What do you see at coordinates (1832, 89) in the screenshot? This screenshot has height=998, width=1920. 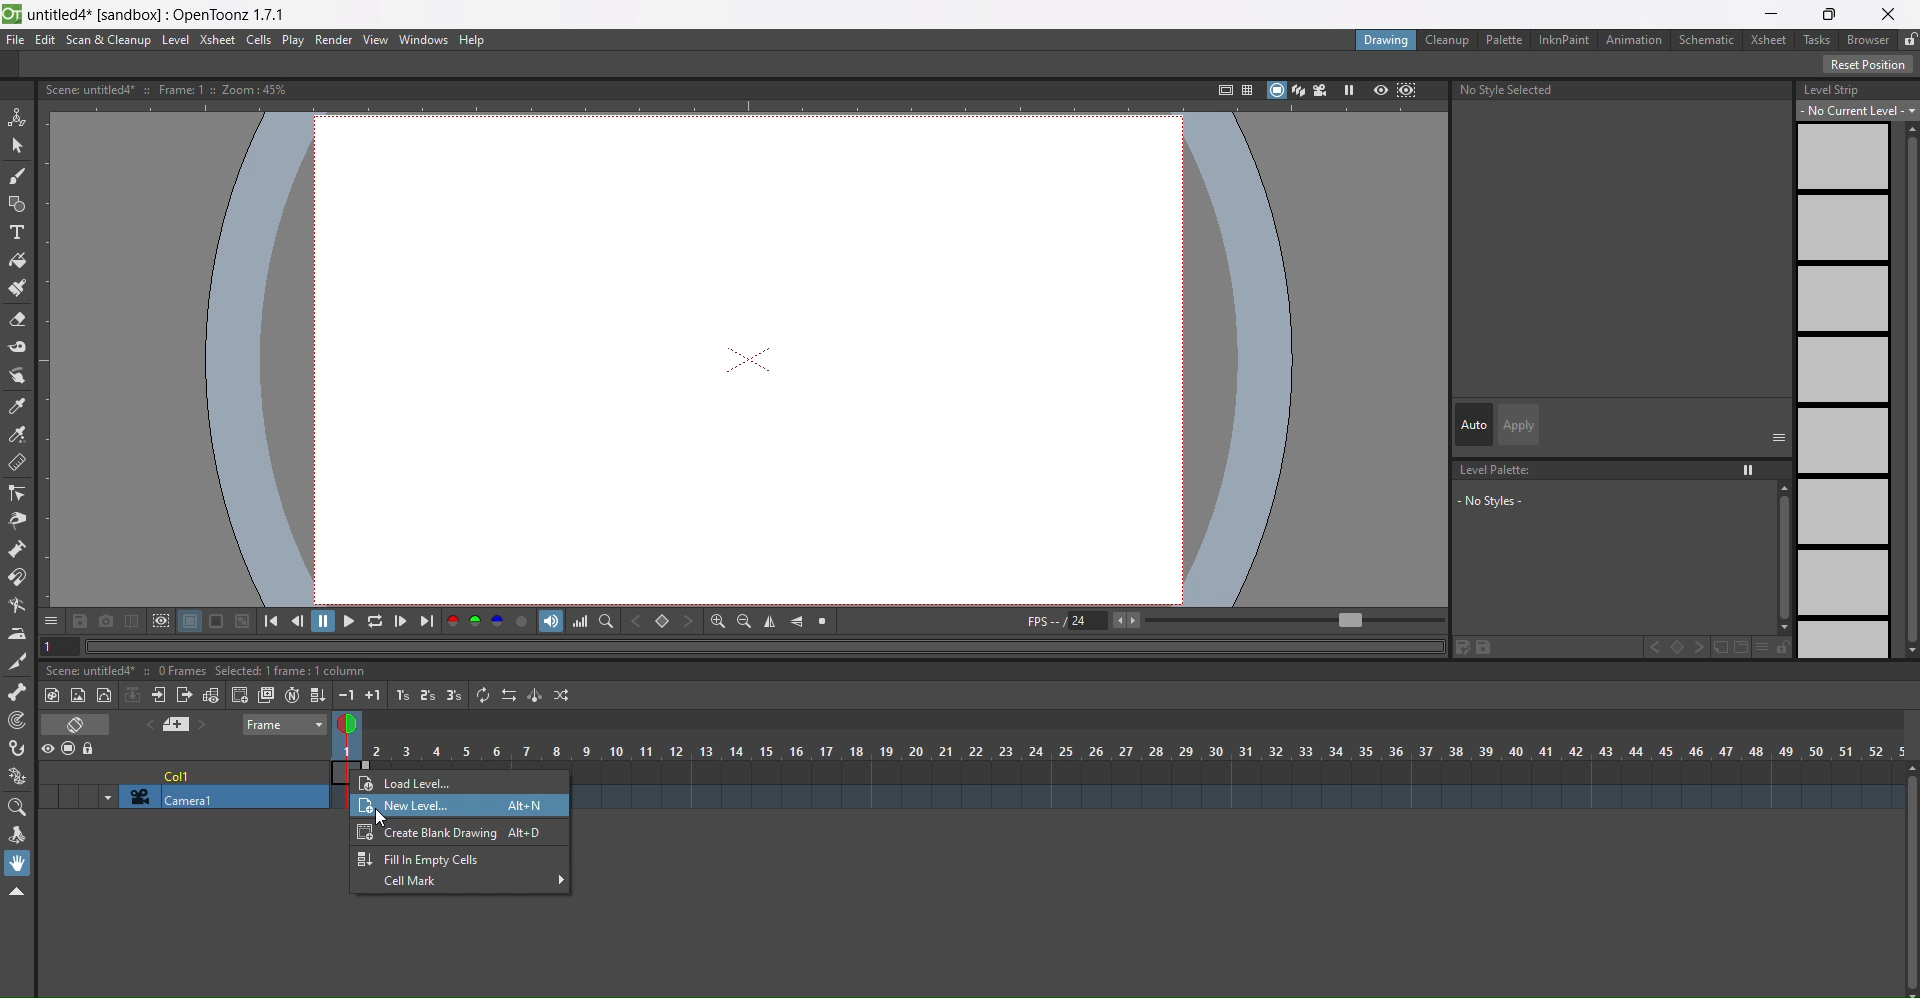 I see `level strip` at bounding box center [1832, 89].